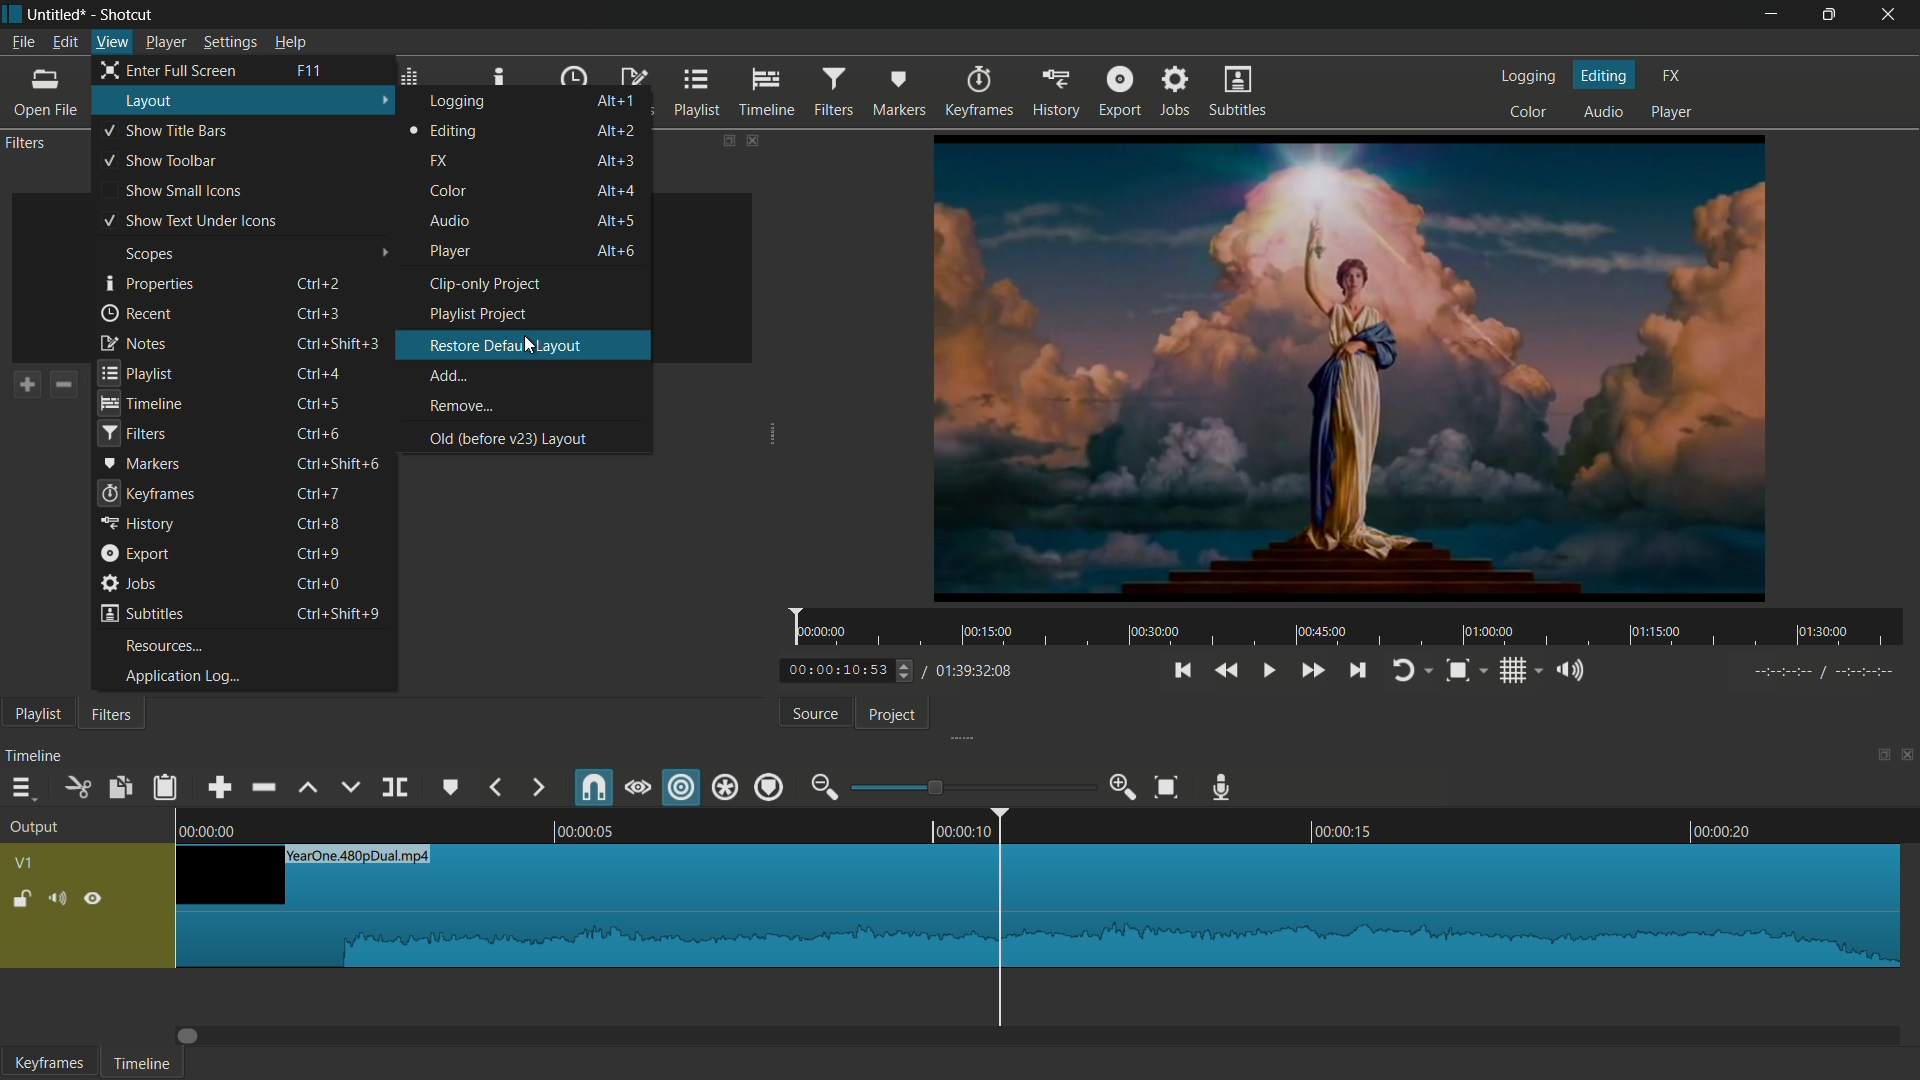 This screenshot has height=1080, width=1920. Describe the element at coordinates (477, 314) in the screenshot. I see `playlist project` at that location.